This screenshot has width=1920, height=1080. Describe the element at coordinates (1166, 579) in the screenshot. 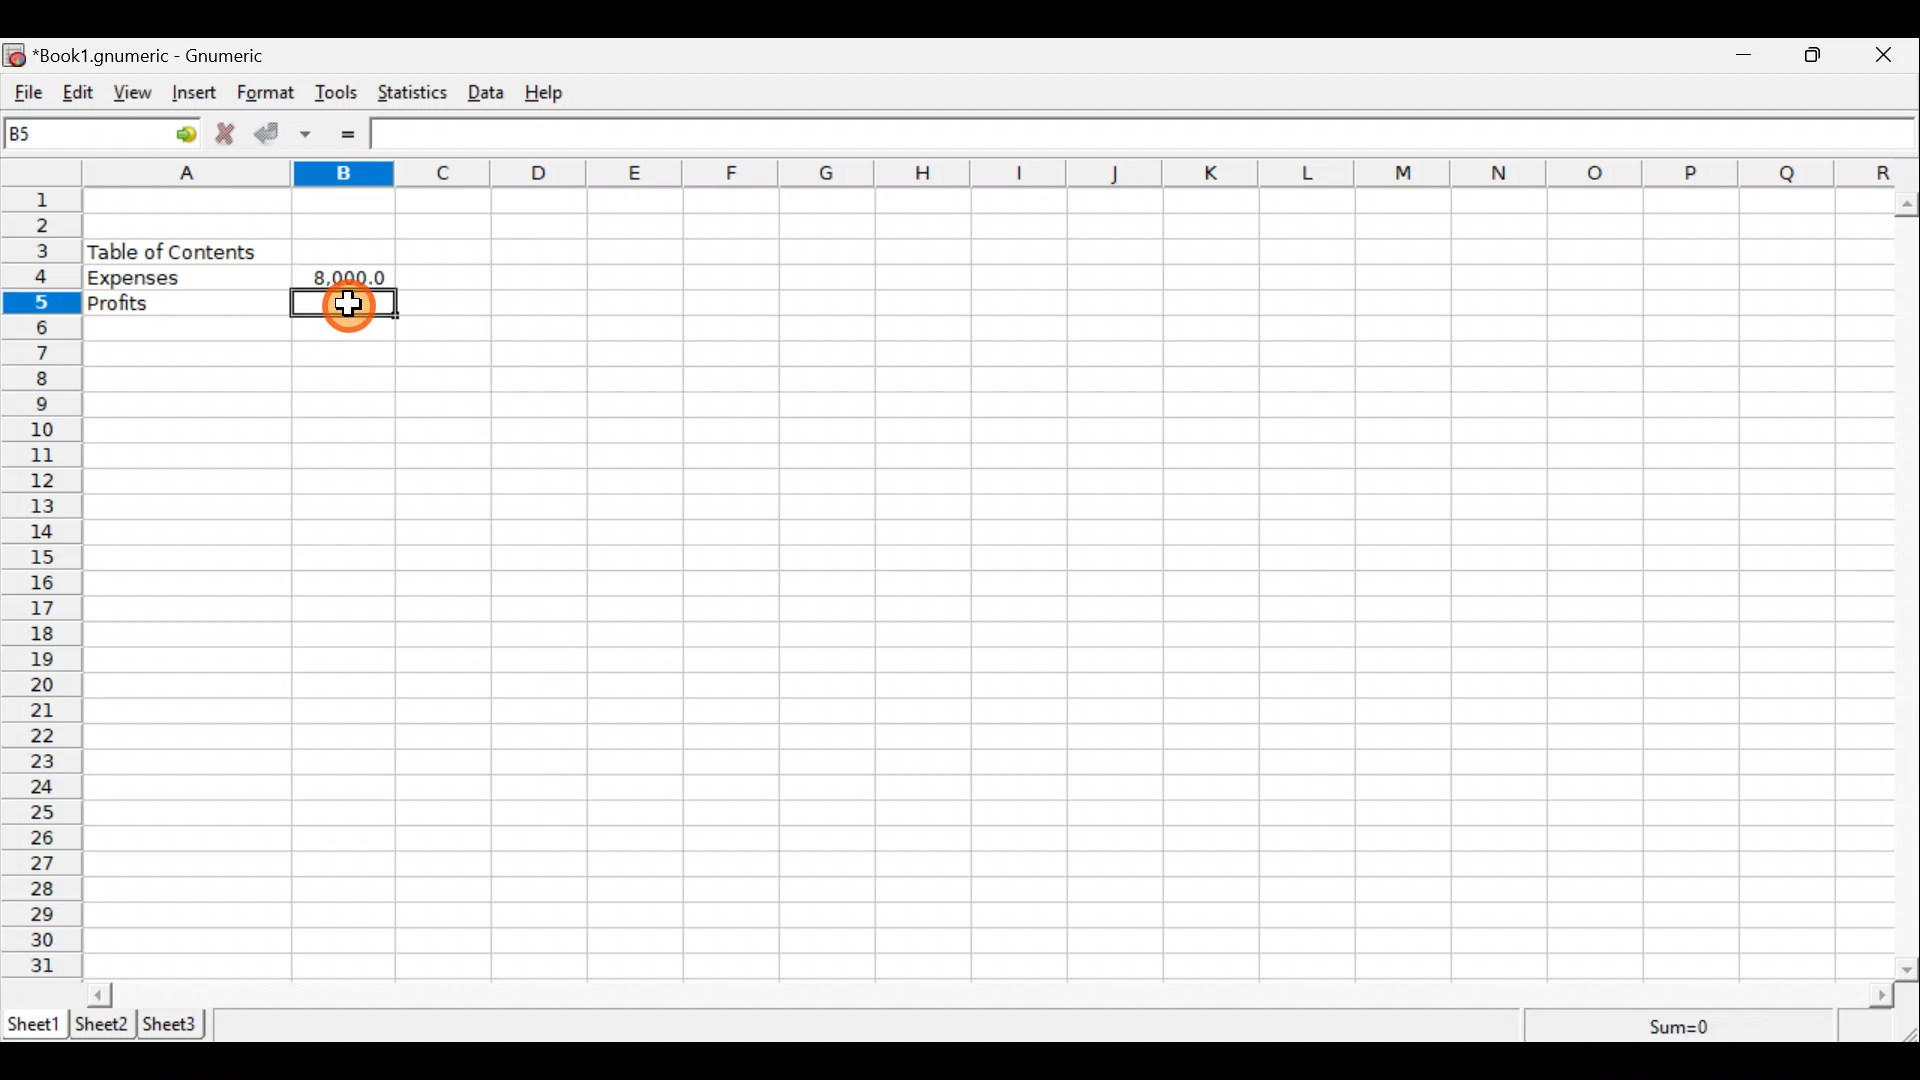

I see `Cells` at that location.